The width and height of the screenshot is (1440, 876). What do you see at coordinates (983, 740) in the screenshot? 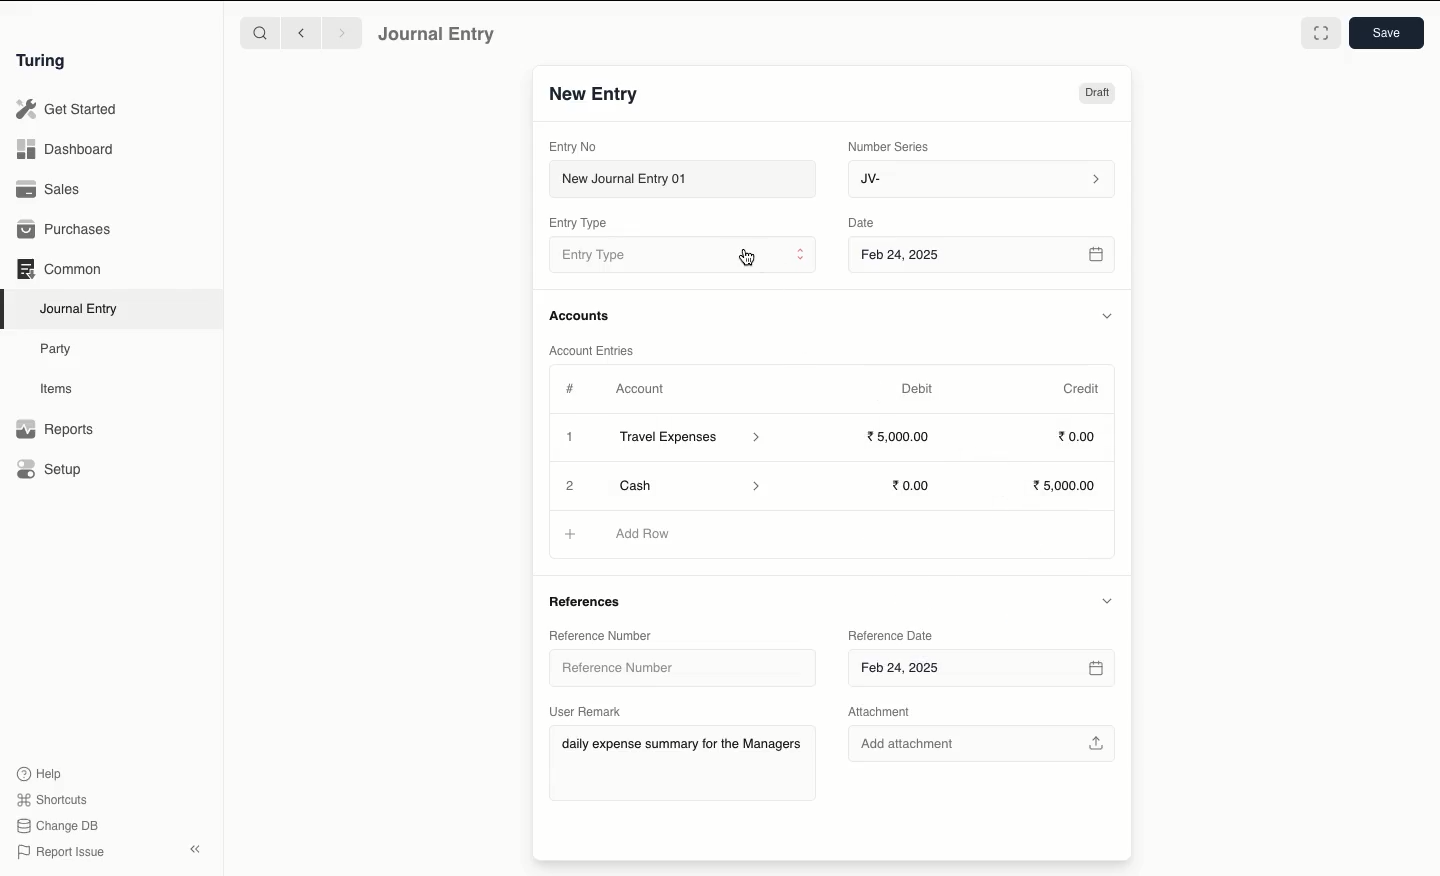
I see `Add attachment` at bounding box center [983, 740].